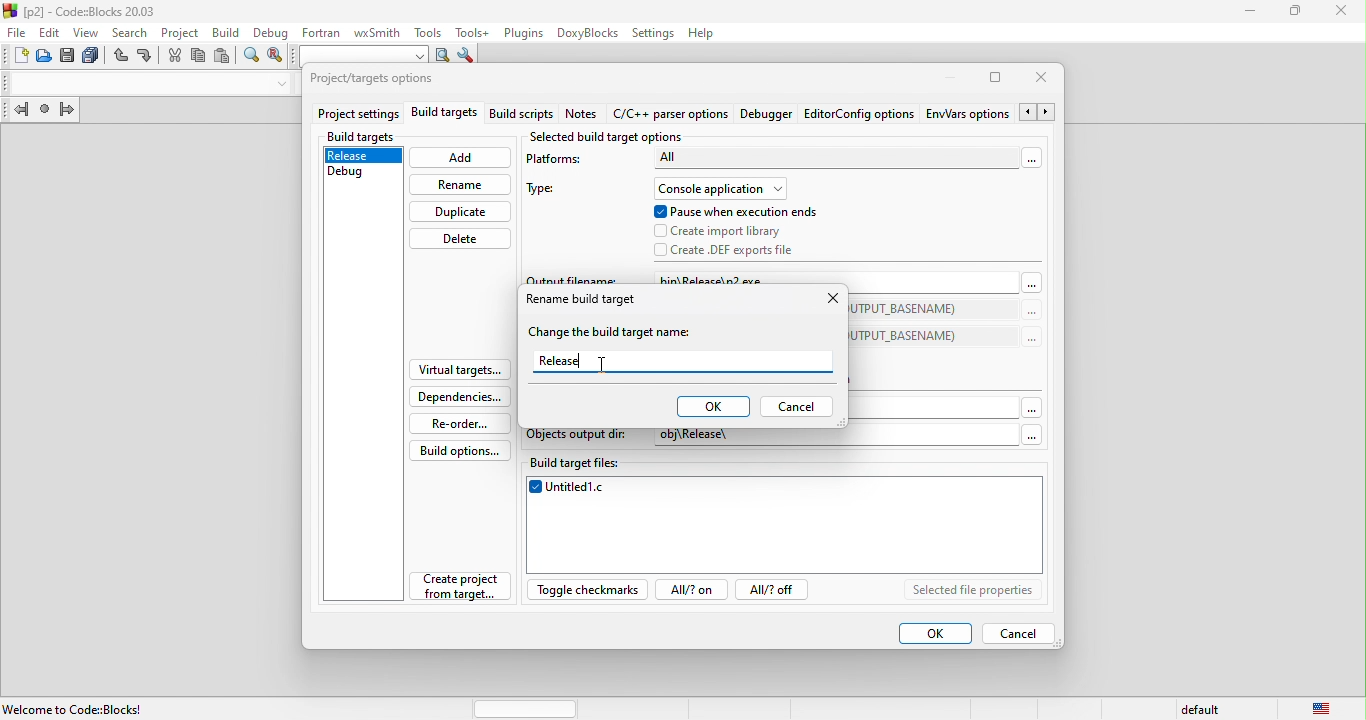 The width and height of the screenshot is (1366, 720). What do you see at coordinates (712, 407) in the screenshot?
I see `ok` at bounding box center [712, 407].